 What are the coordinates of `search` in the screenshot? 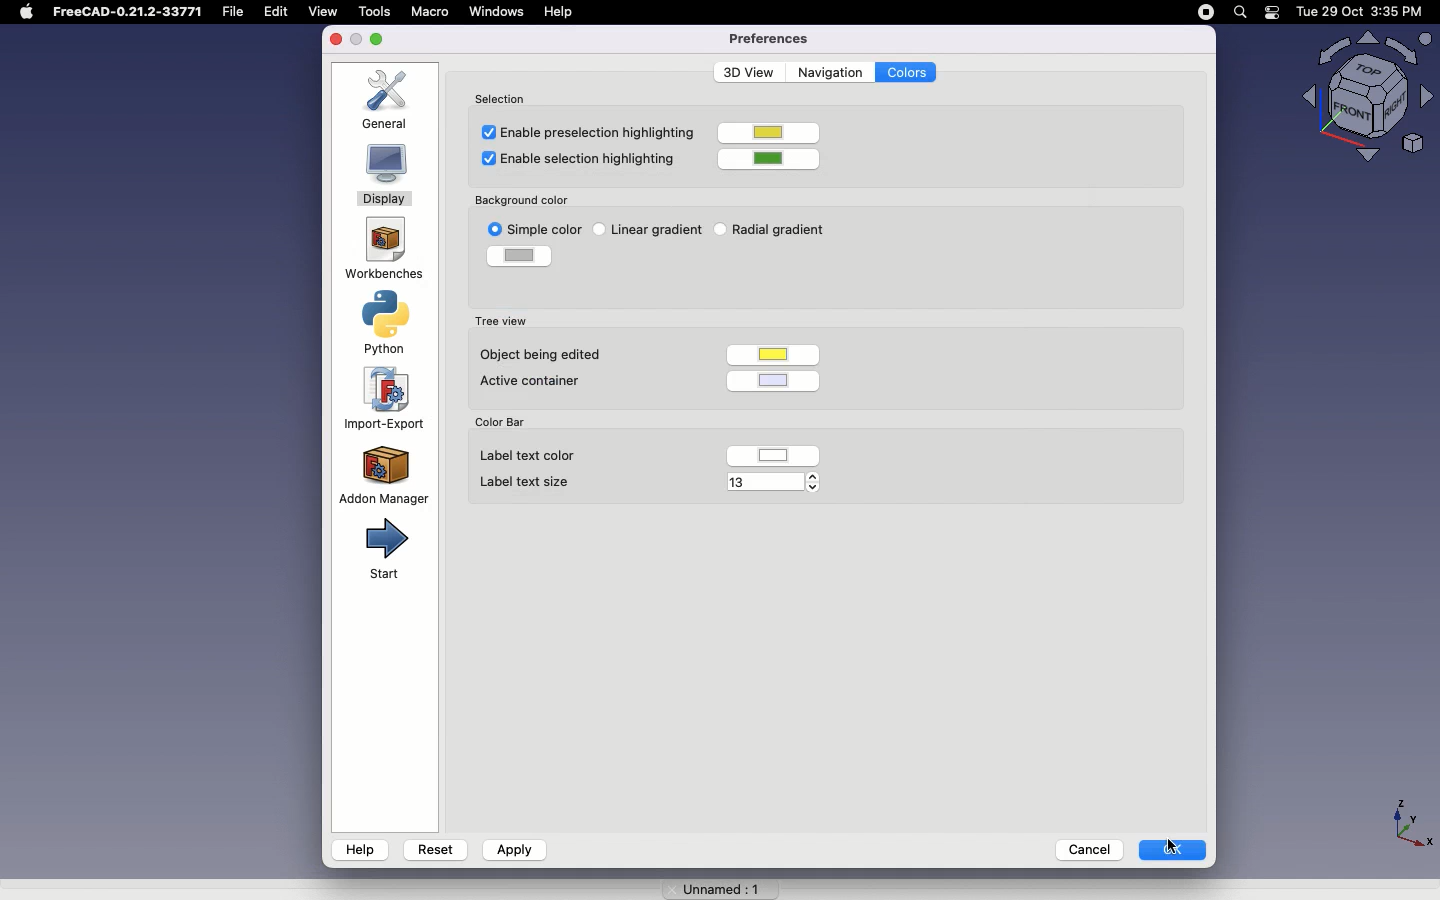 It's located at (1239, 12).